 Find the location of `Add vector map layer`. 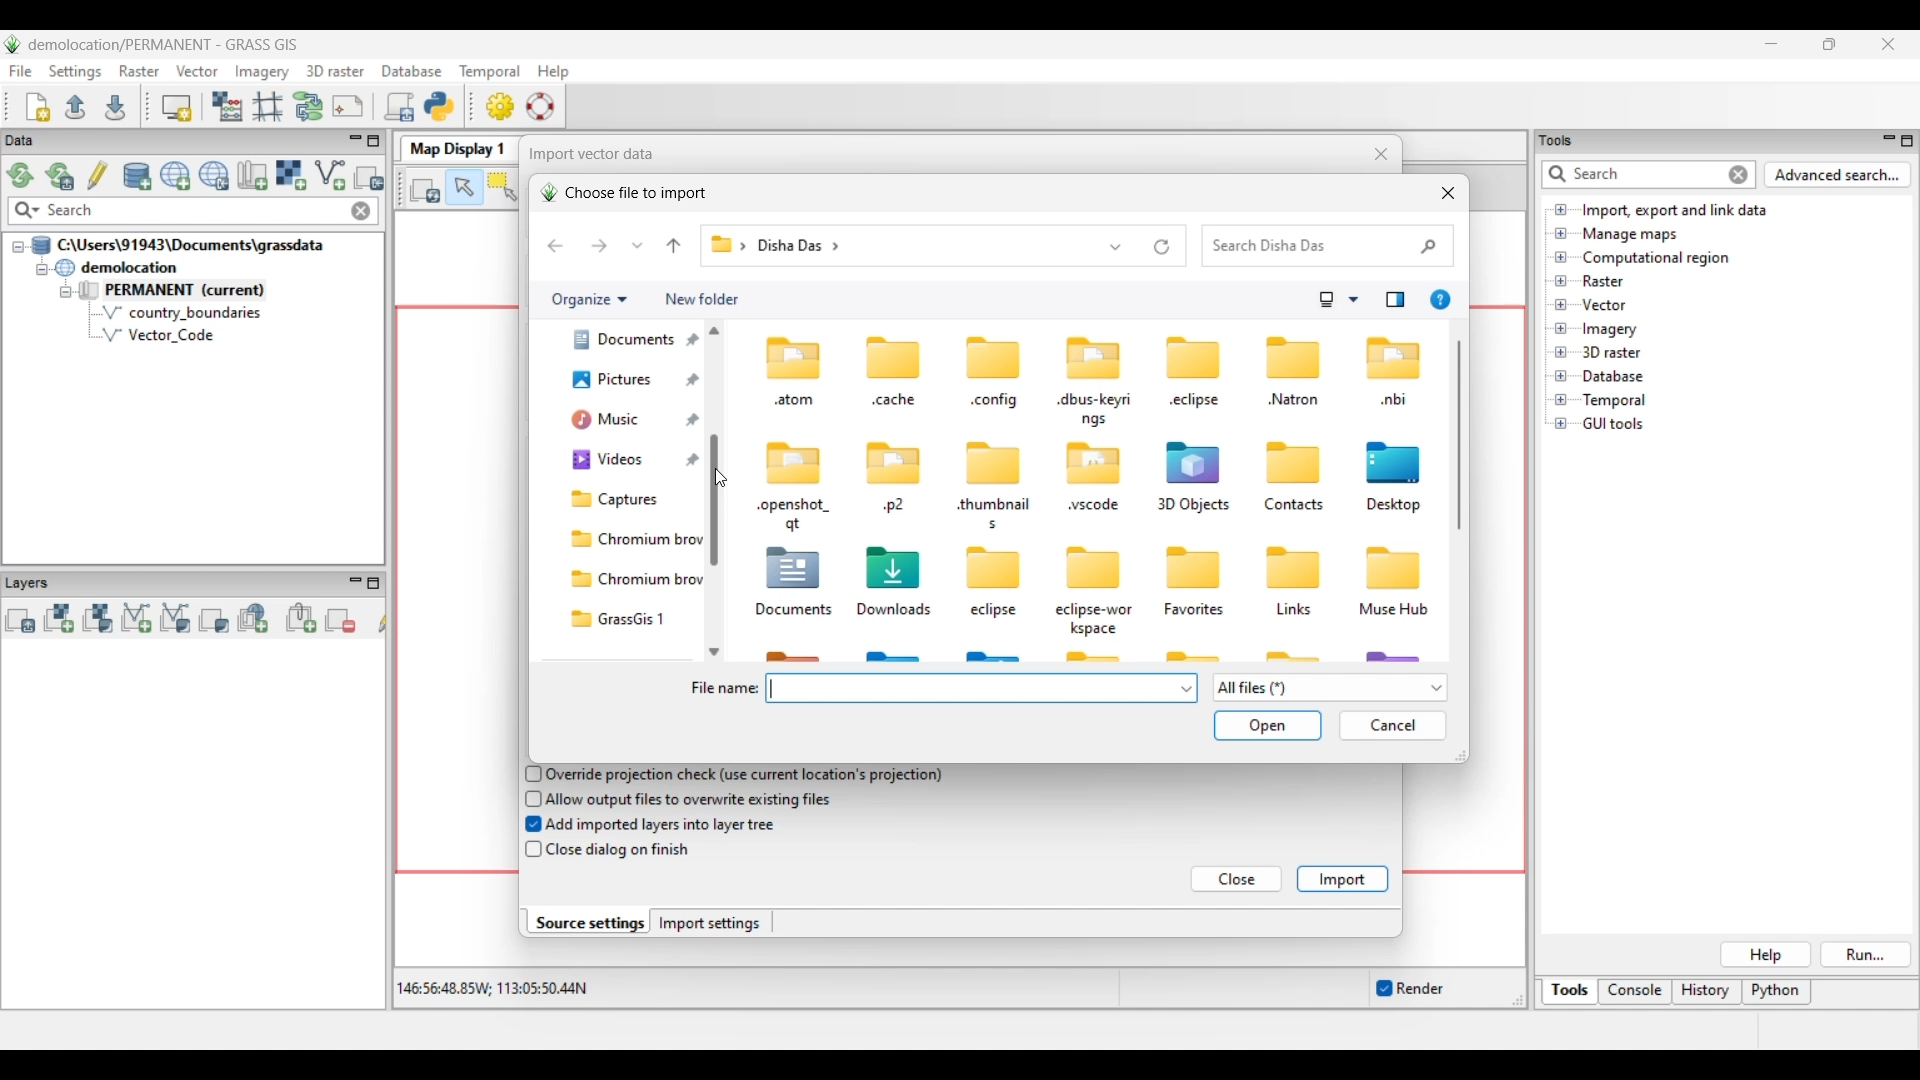

Add vector map layer is located at coordinates (137, 619).